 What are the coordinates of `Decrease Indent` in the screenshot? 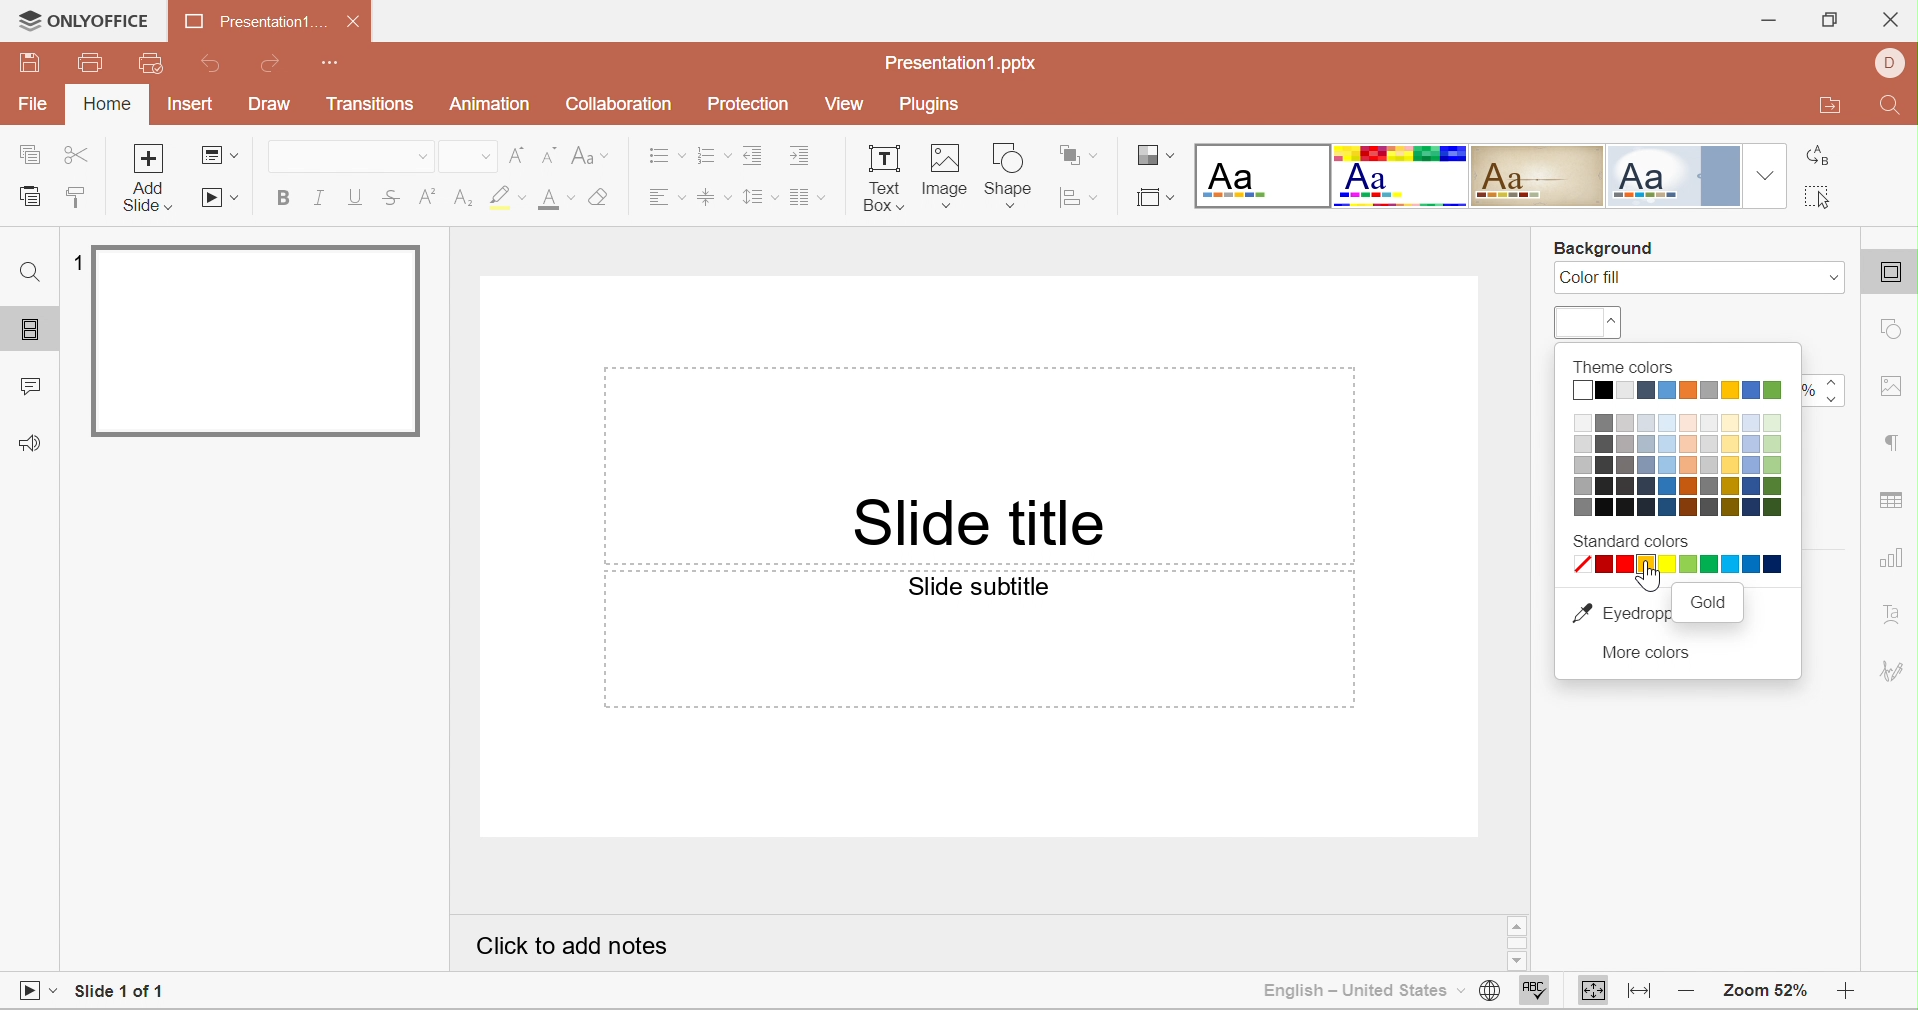 It's located at (753, 154).